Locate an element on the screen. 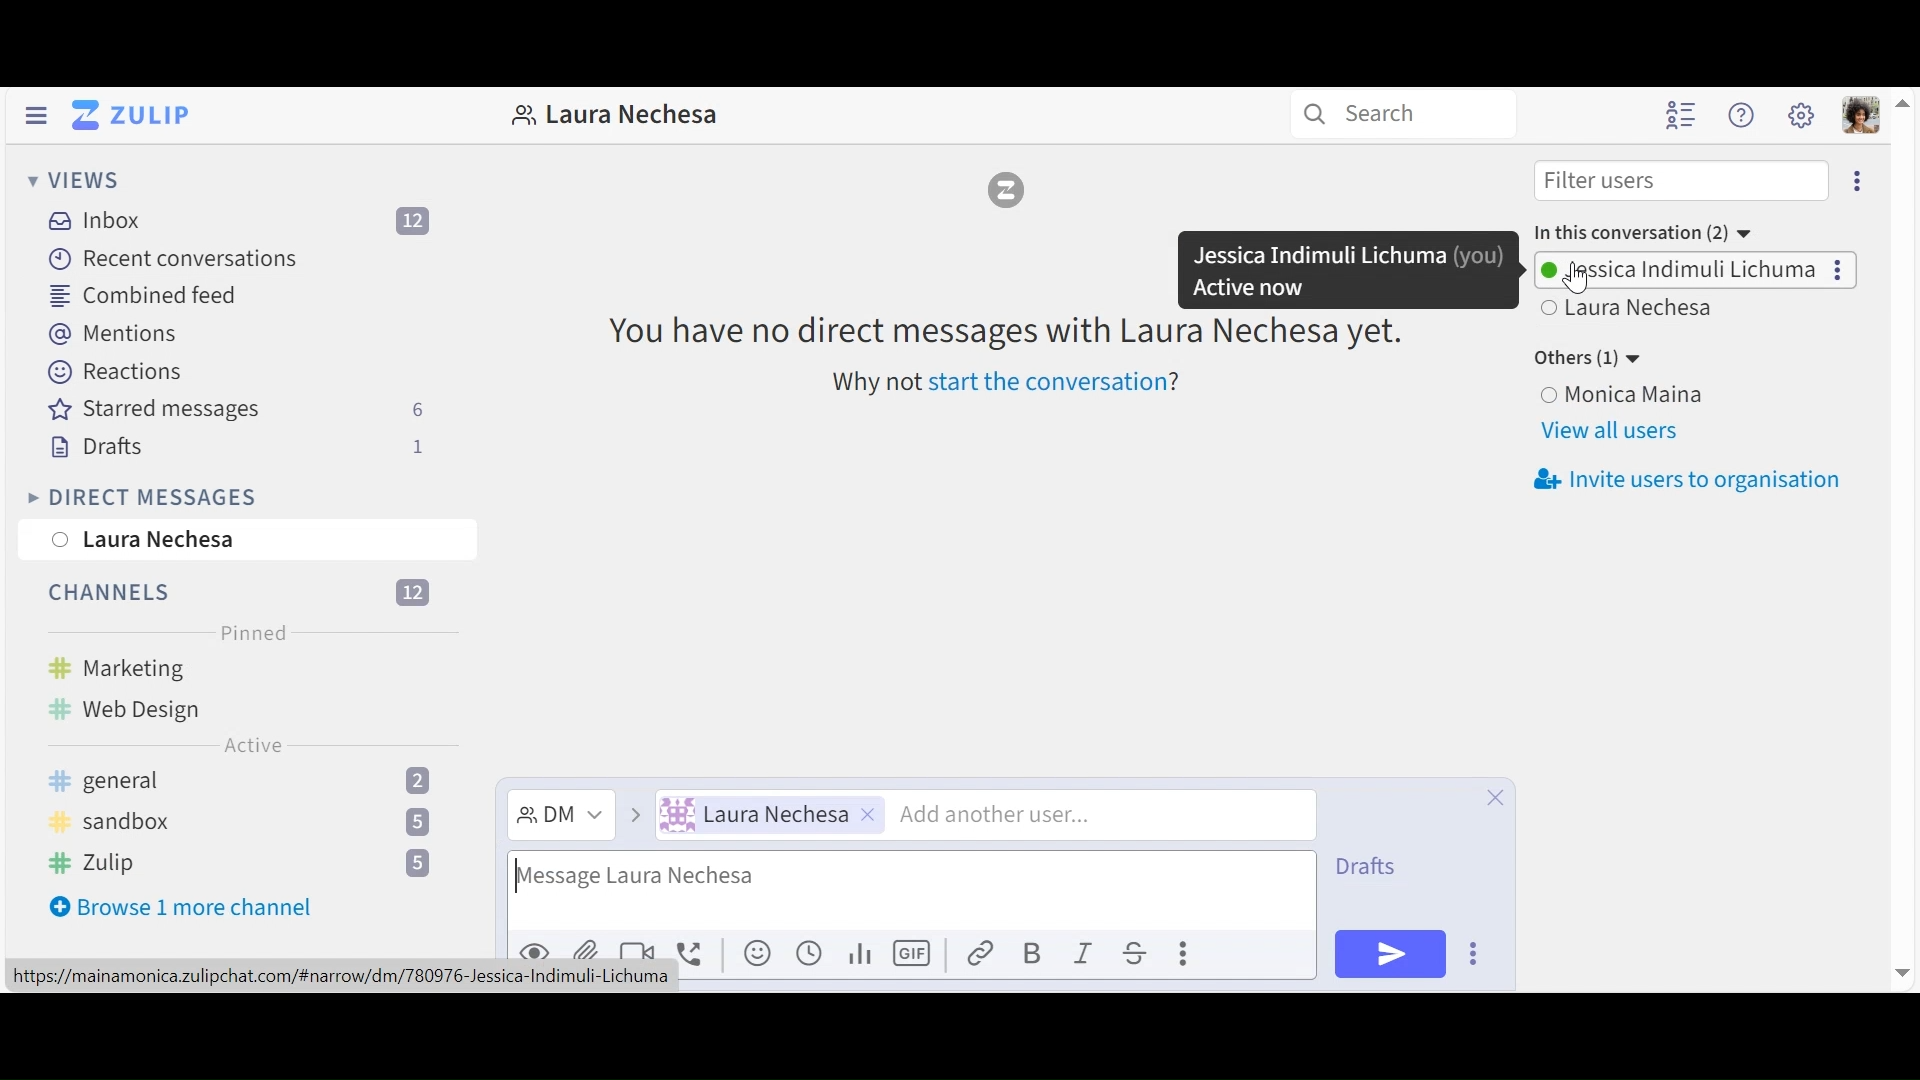 This screenshot has height=1080, width=1920. Zulip logo is located at coordinates (1010, 194).